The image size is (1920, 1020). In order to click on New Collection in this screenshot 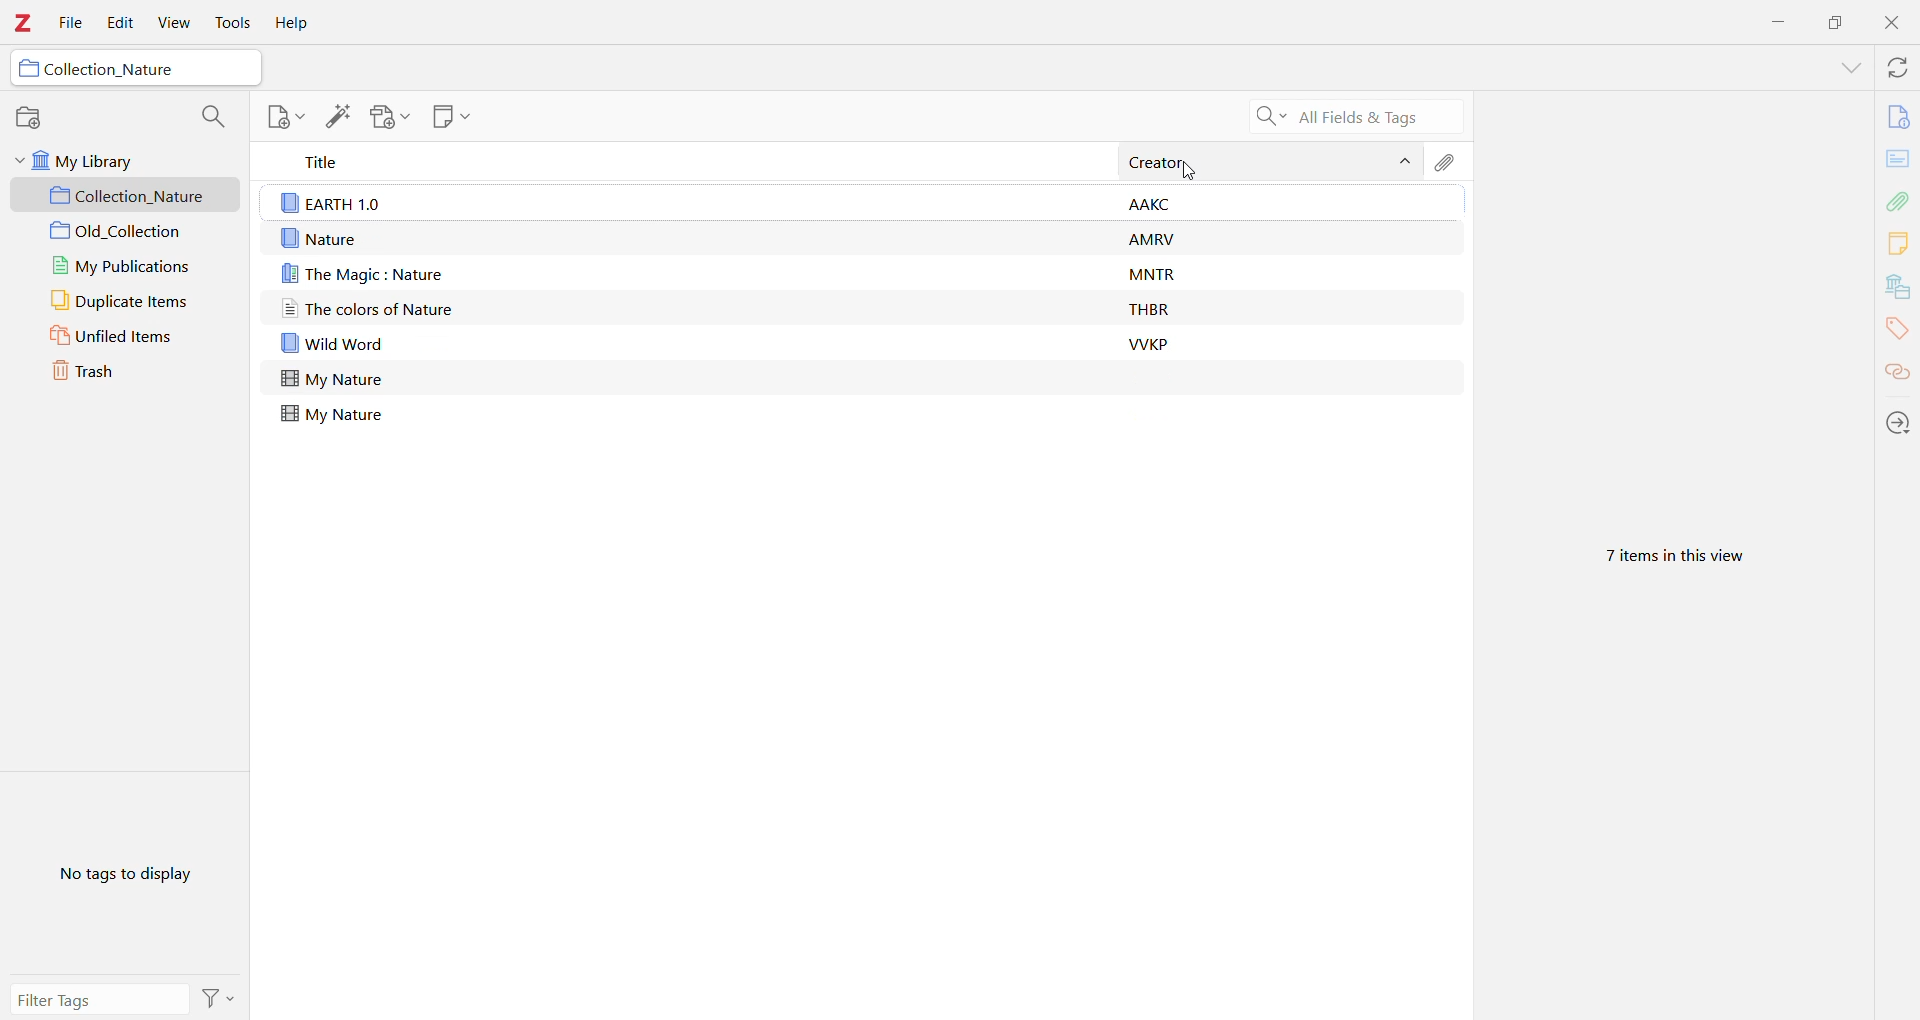, I will do `click(29, 115)`.